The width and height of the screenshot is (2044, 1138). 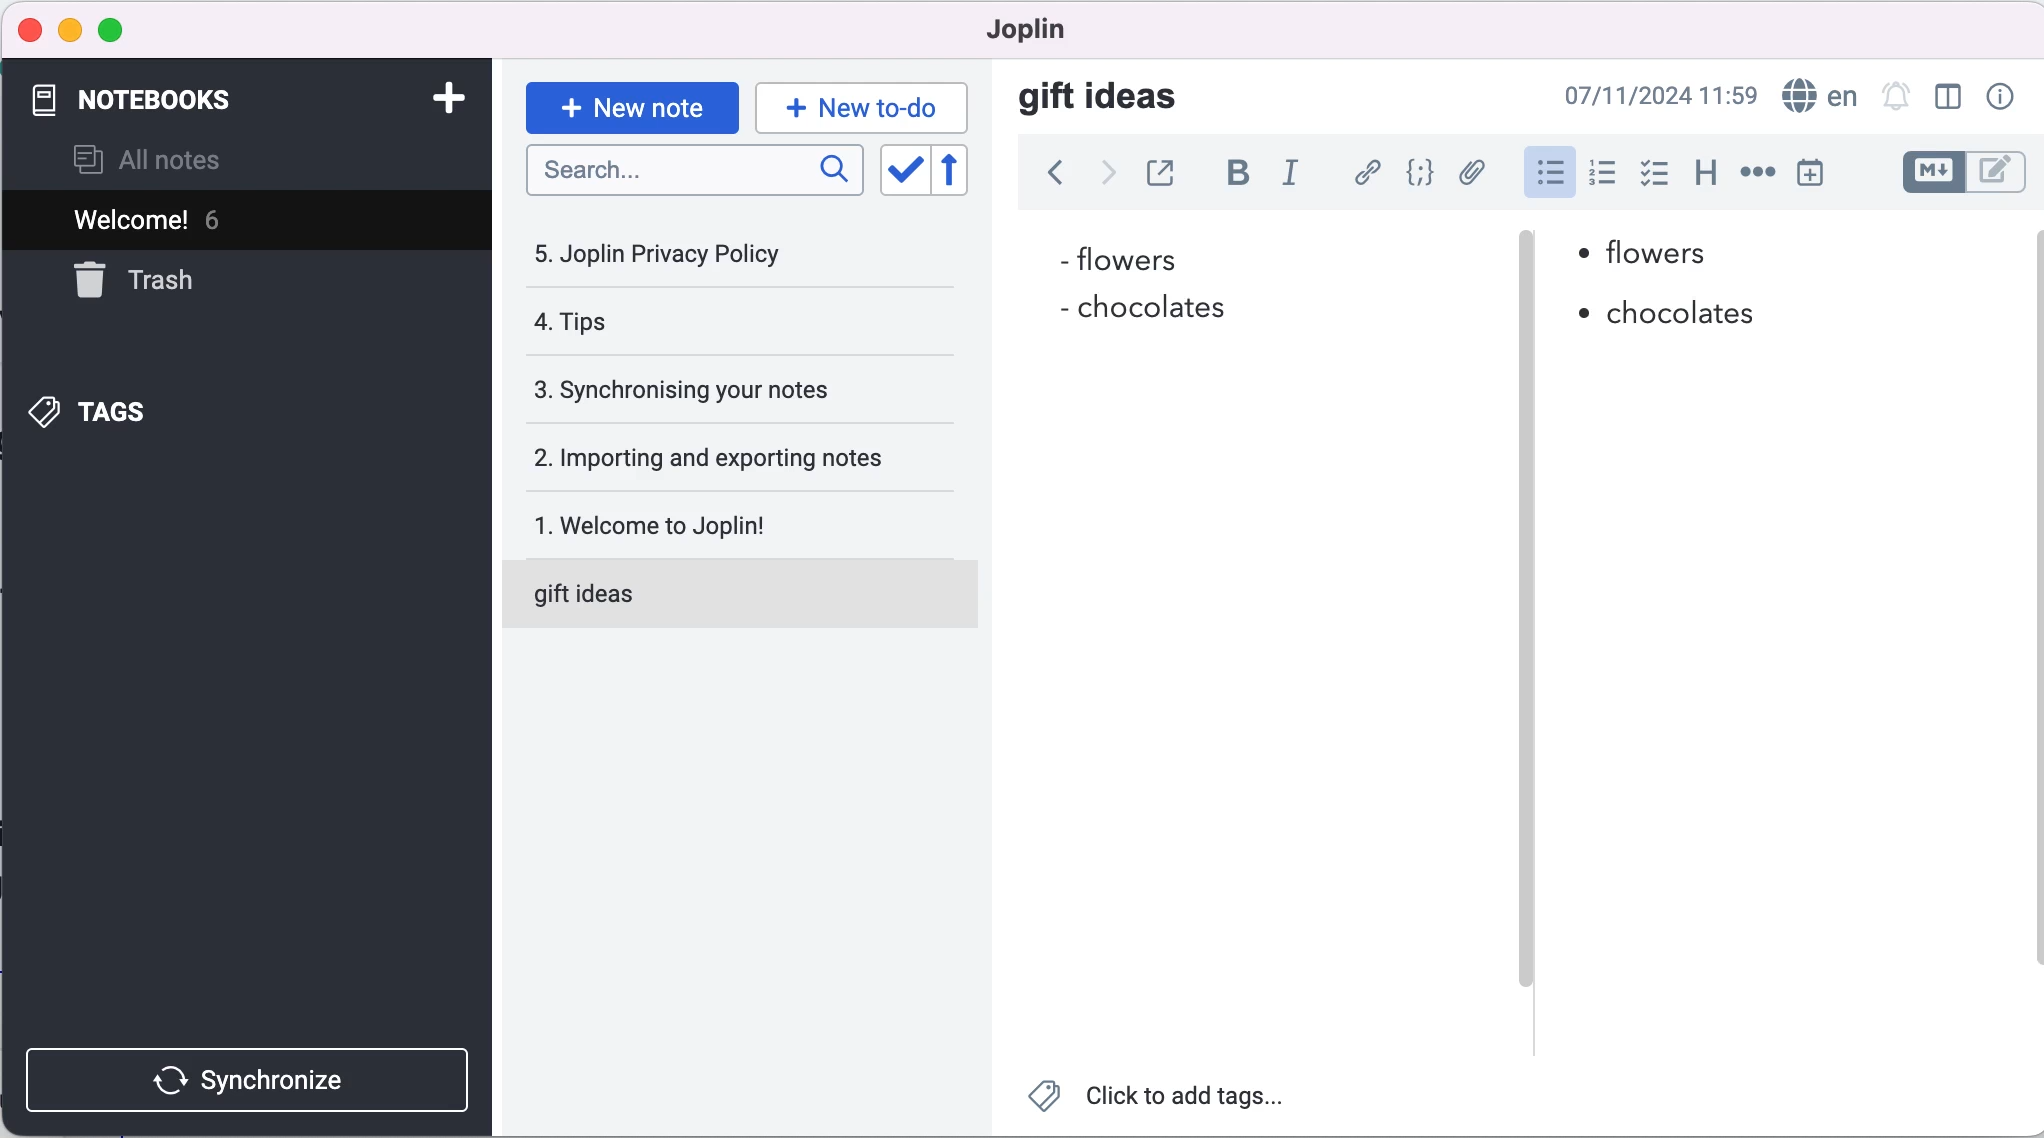 What do you see at coordinates (727, 387) in the screenshot?
I see `synchronising your notes` at bounding box center [727, 387].